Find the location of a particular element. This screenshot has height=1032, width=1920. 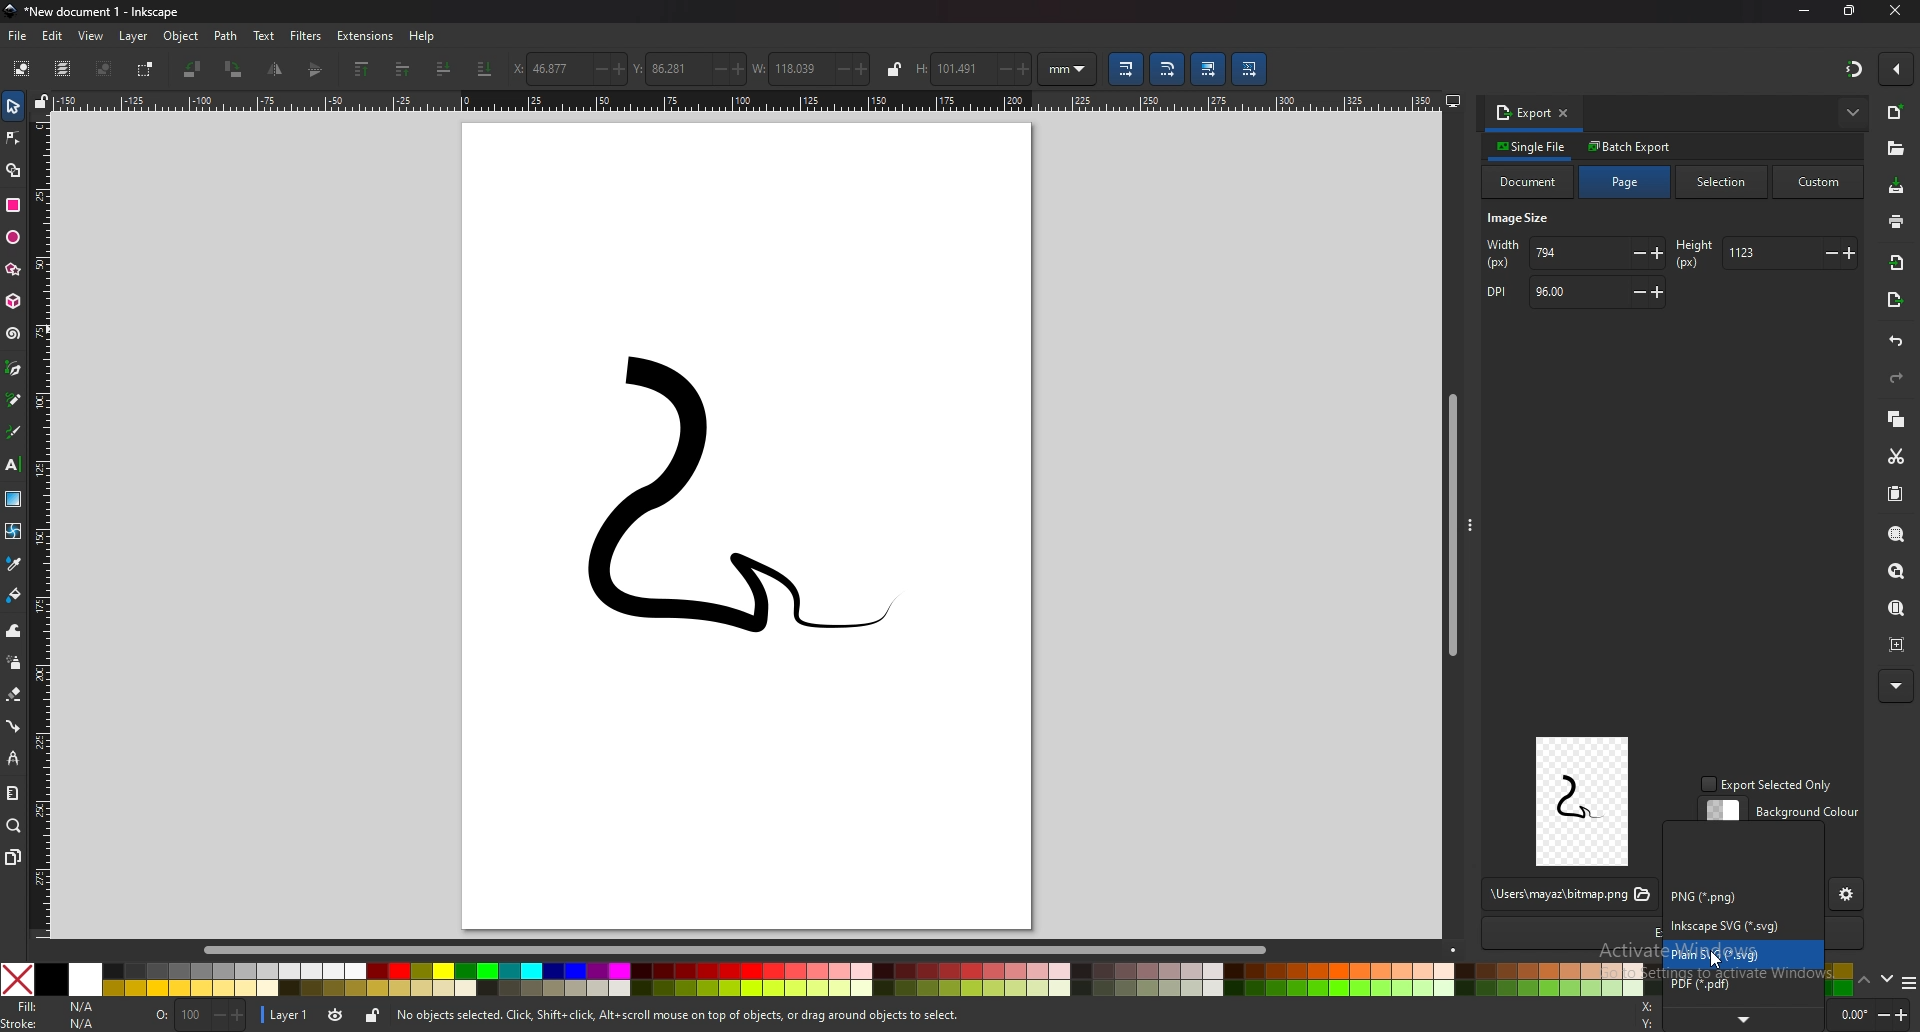

single file is located at coordinates (1533, 146).